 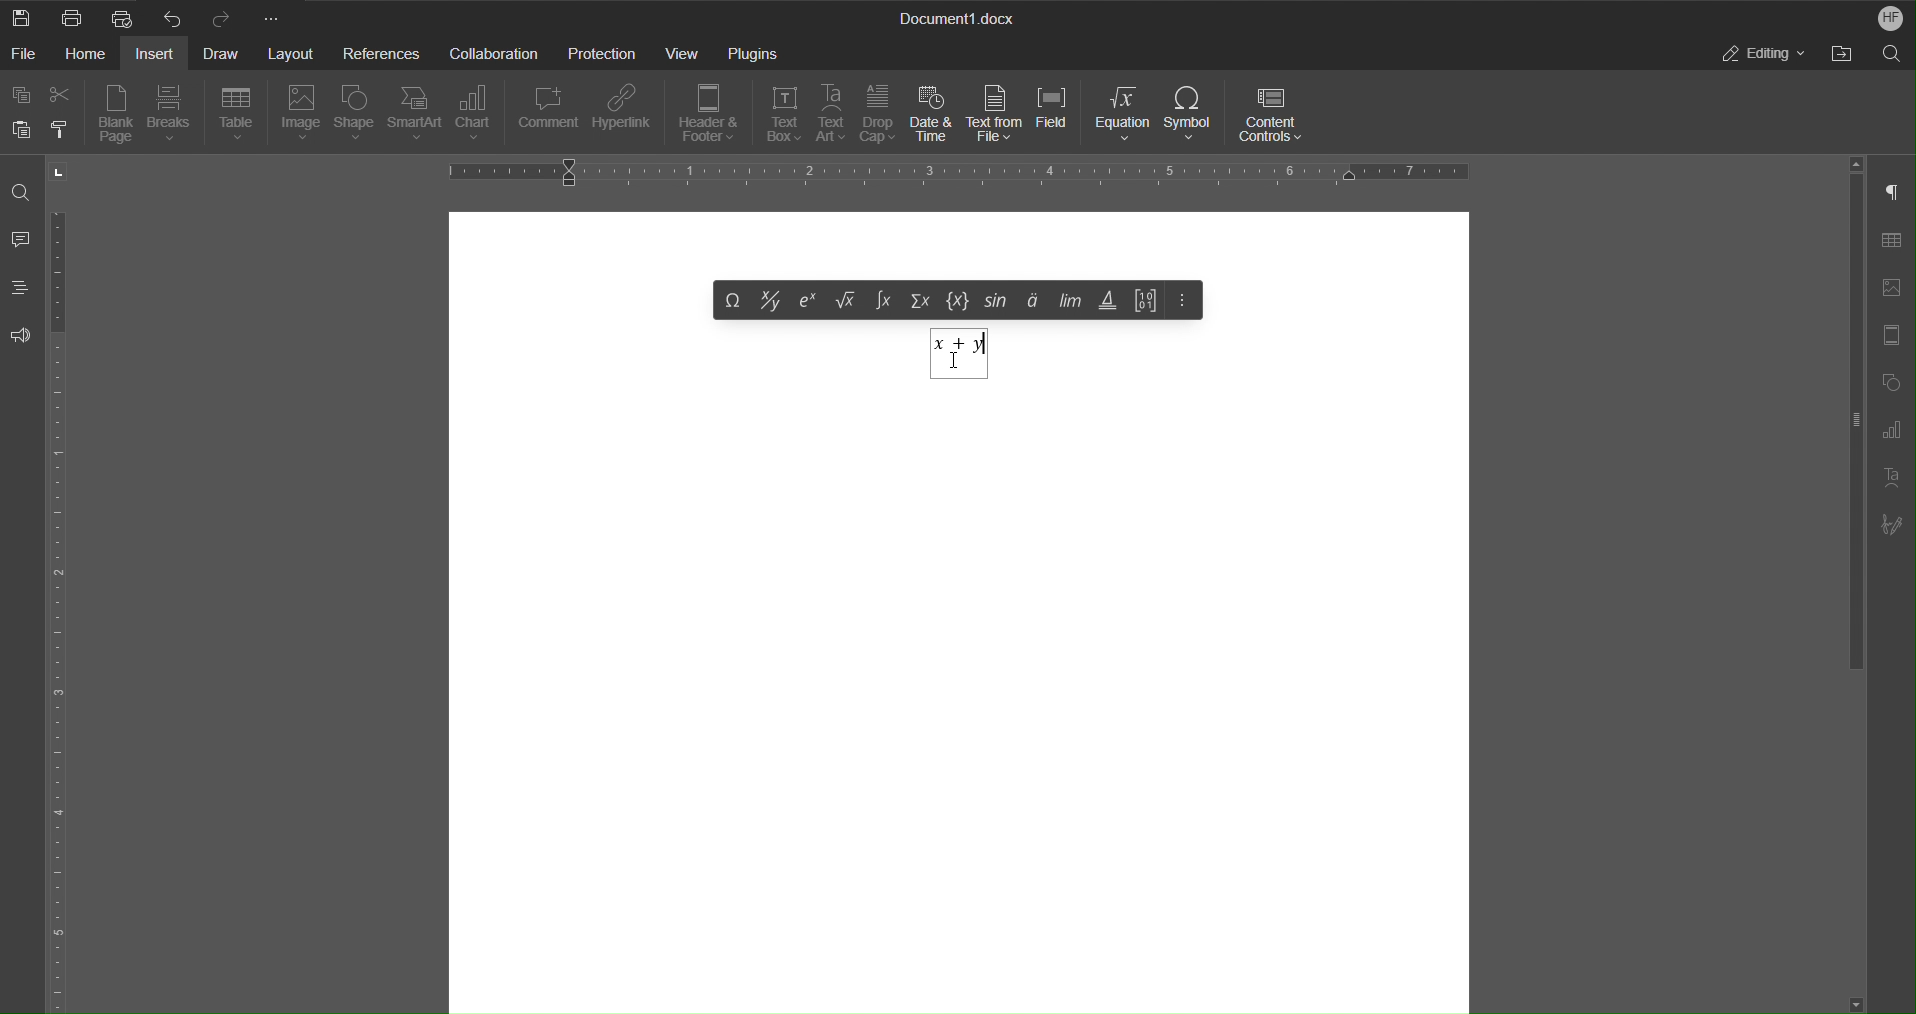 I want to click on Account, so click(x=1888, y=17).